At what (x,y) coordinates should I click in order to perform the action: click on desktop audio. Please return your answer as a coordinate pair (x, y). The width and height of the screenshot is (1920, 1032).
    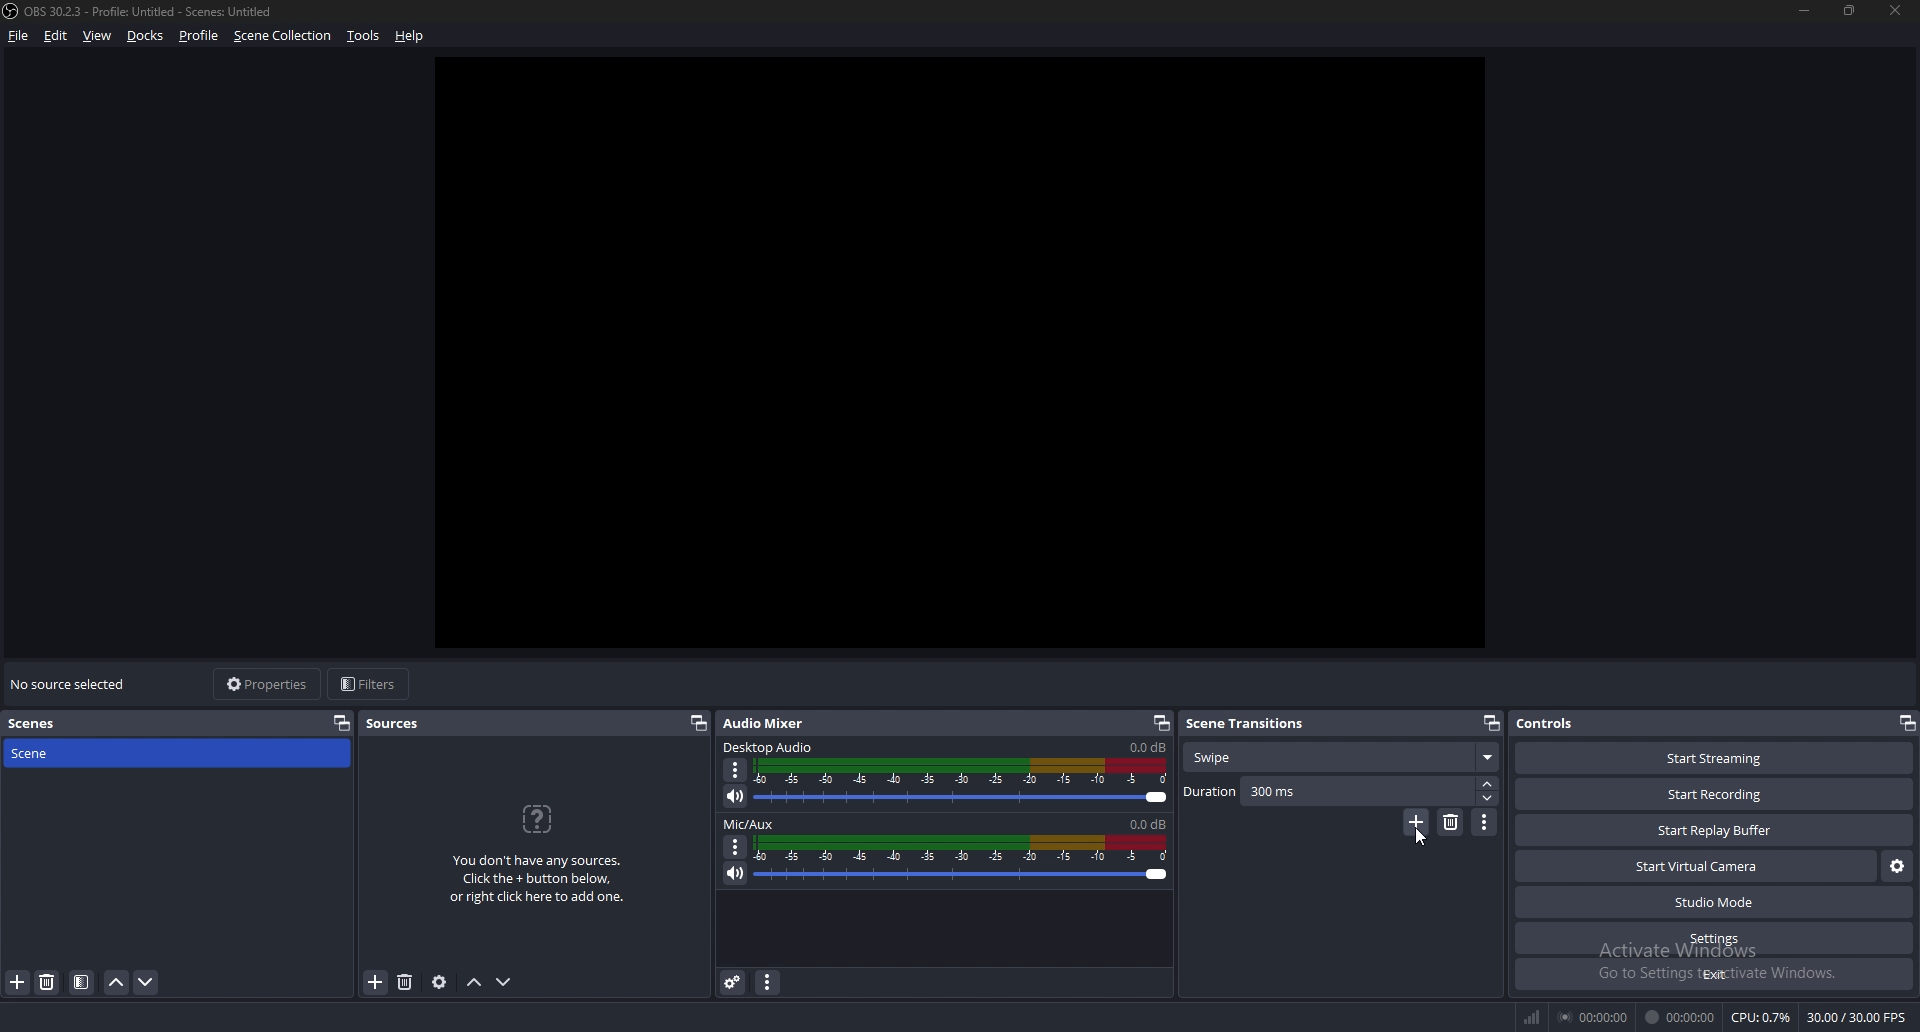
    Looking at the image, I should click on (769, 746).